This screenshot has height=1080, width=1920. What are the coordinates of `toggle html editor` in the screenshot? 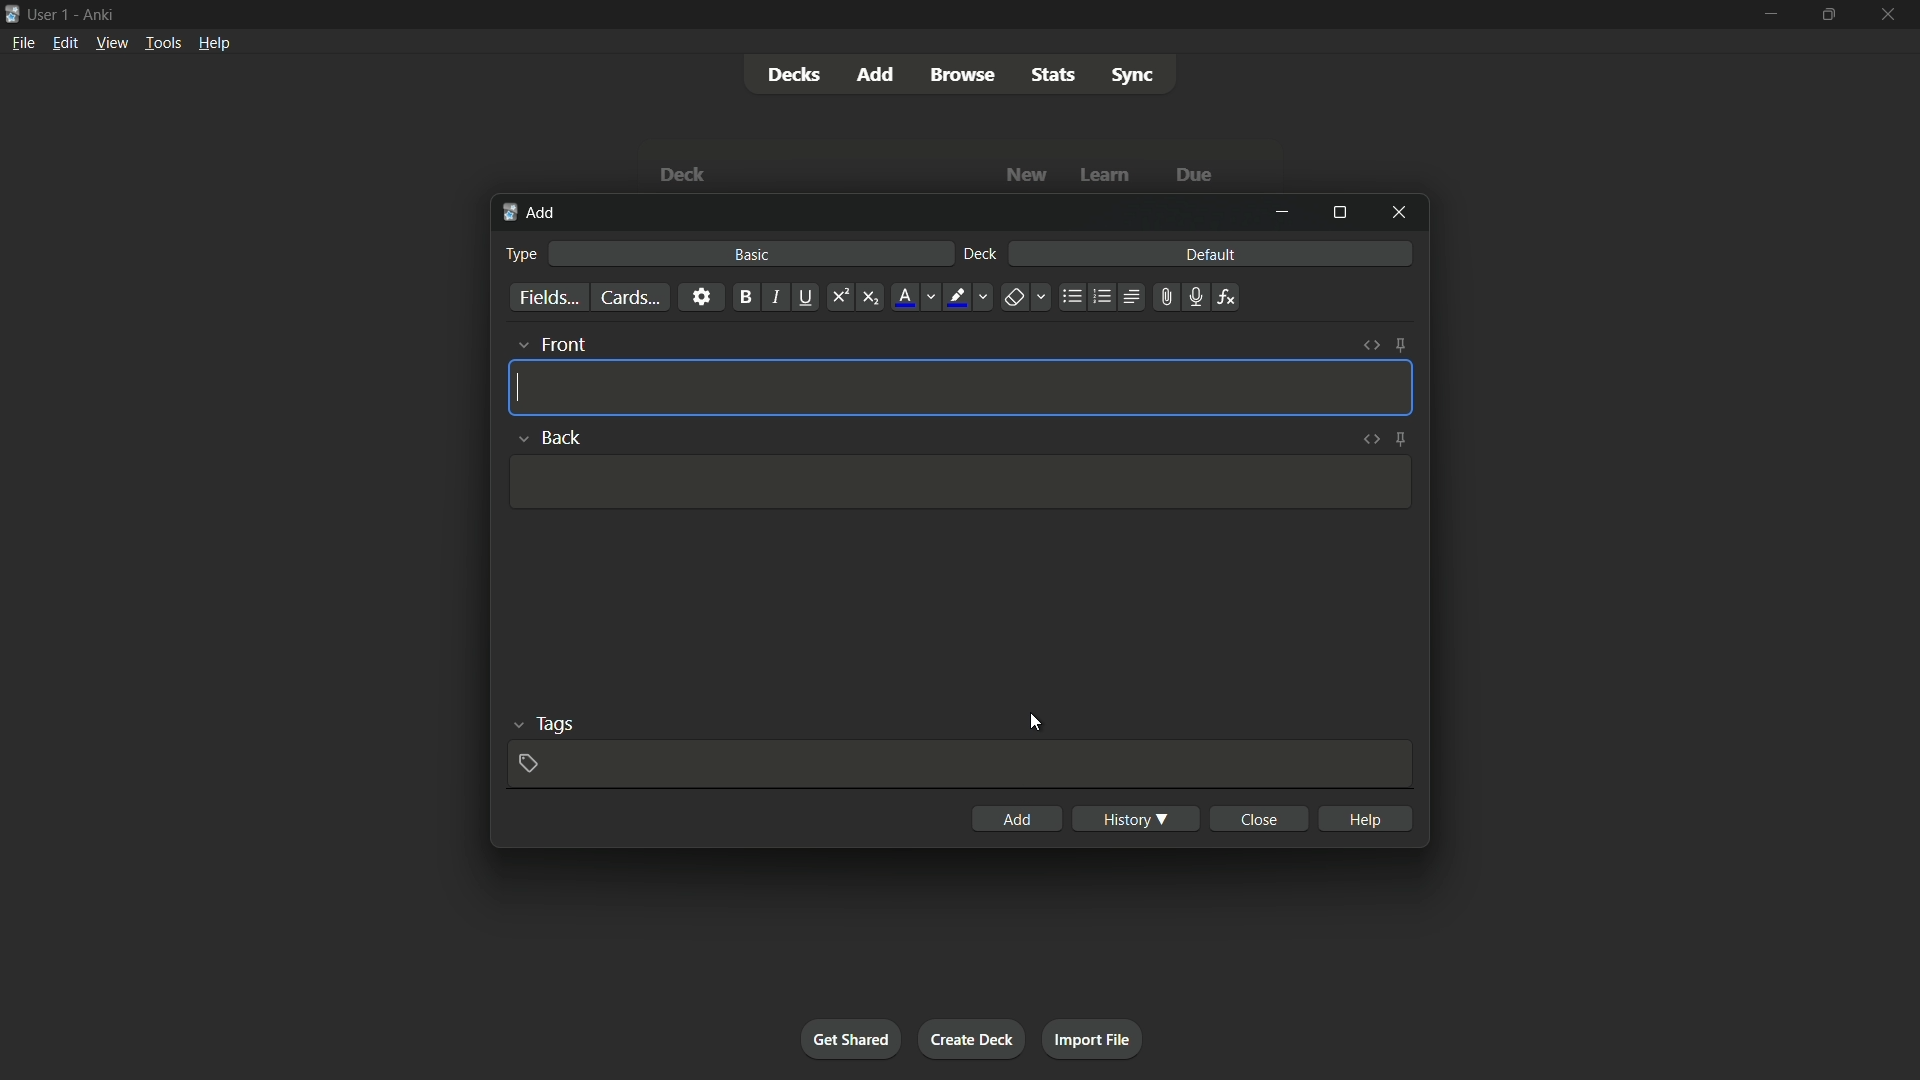 It's located at (1370, 439).